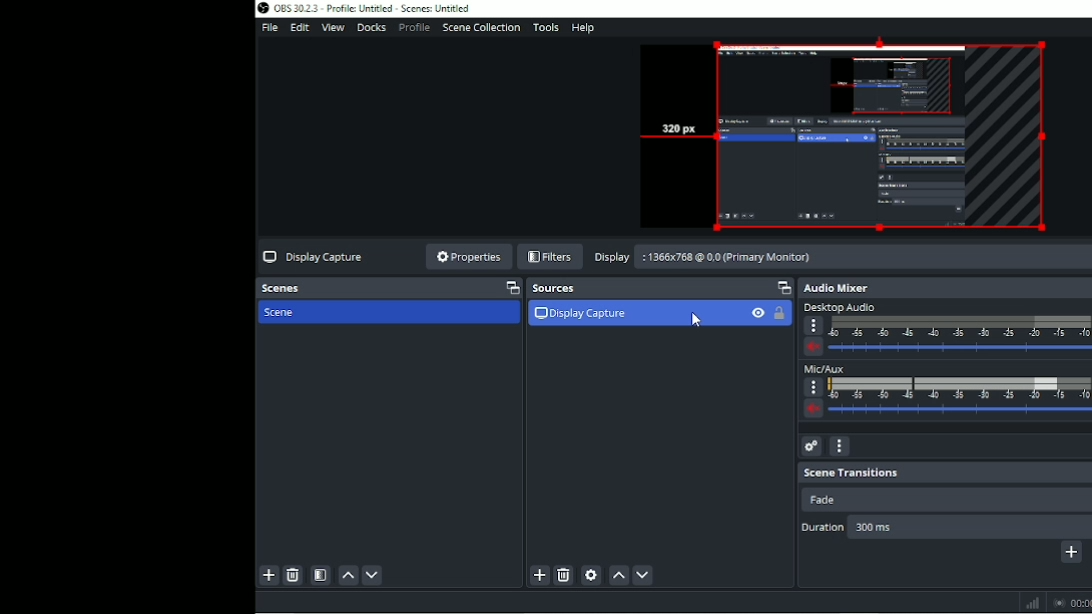  Describe the element at coordinates (585, 314) in the screenshot. I see `Display capture` at that location.